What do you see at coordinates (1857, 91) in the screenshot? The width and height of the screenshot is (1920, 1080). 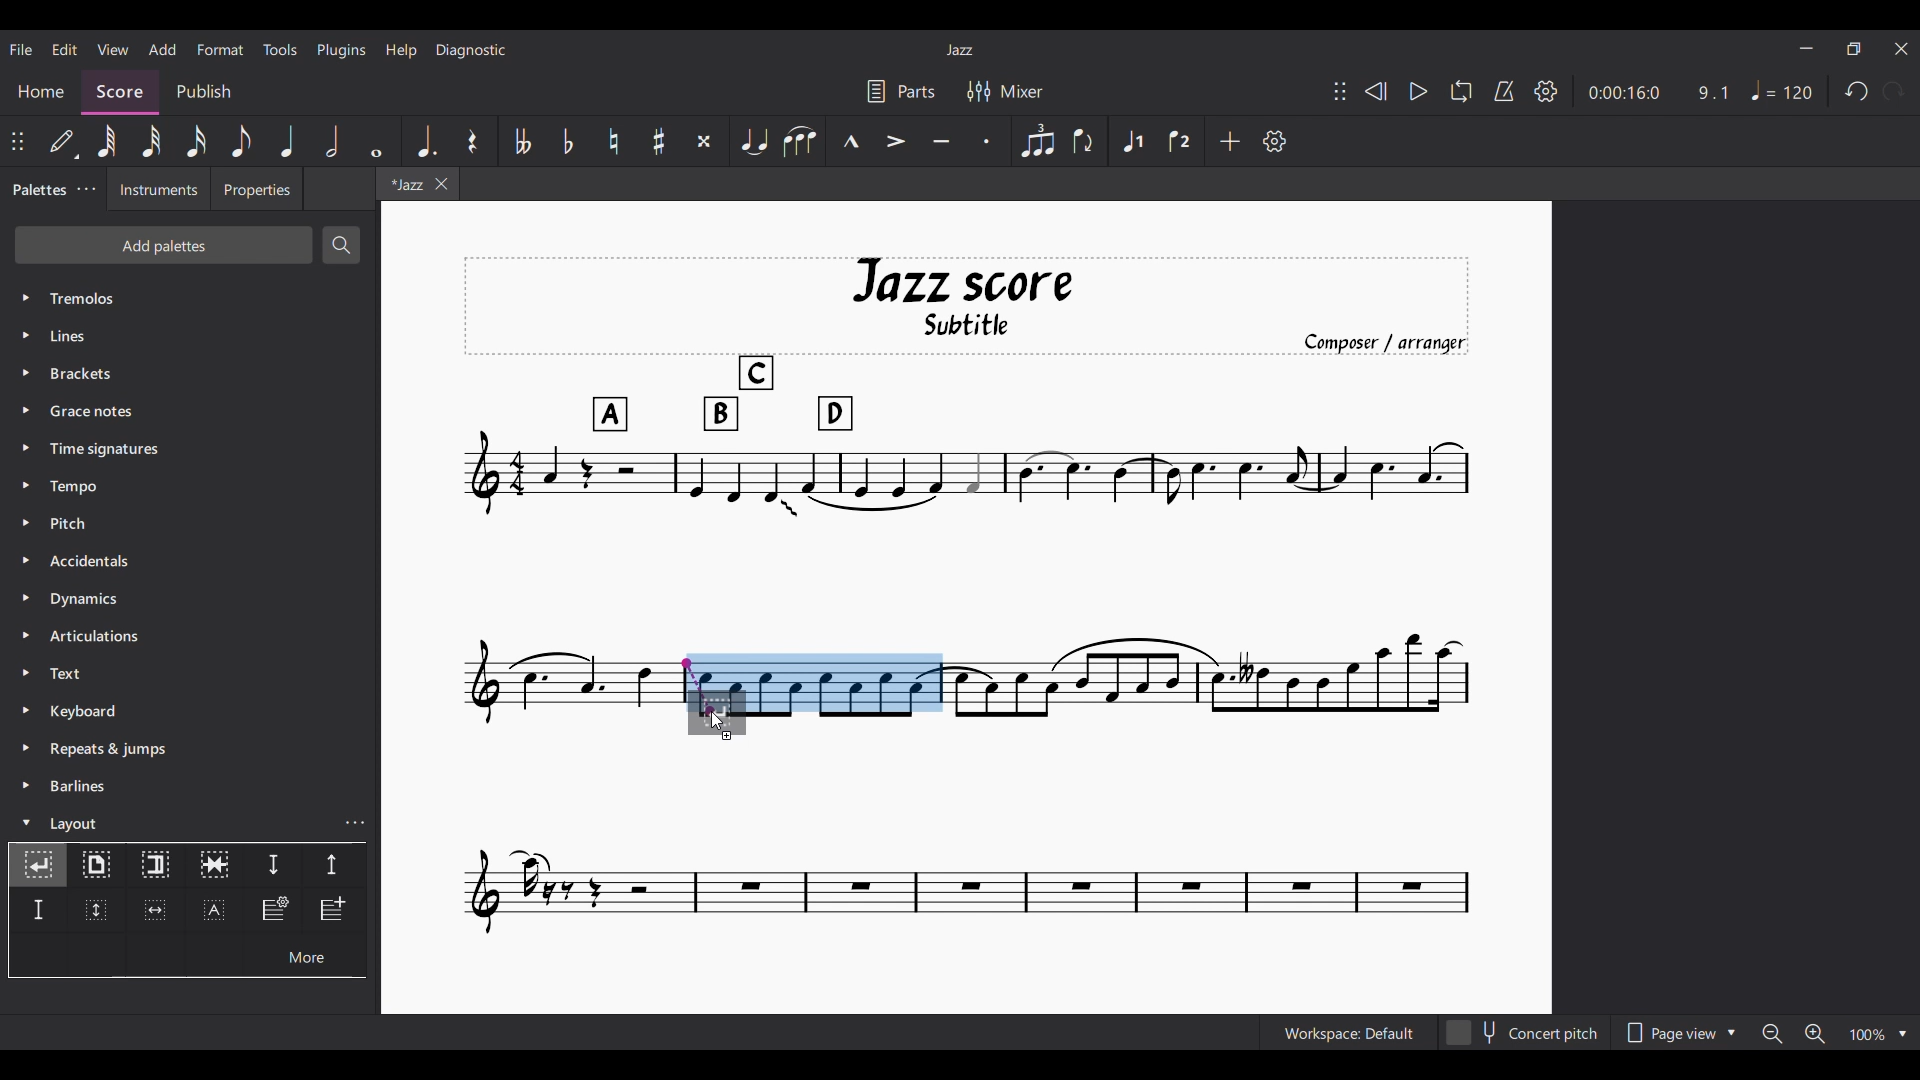 I see `Undo` at bounding box center [1857, 91].